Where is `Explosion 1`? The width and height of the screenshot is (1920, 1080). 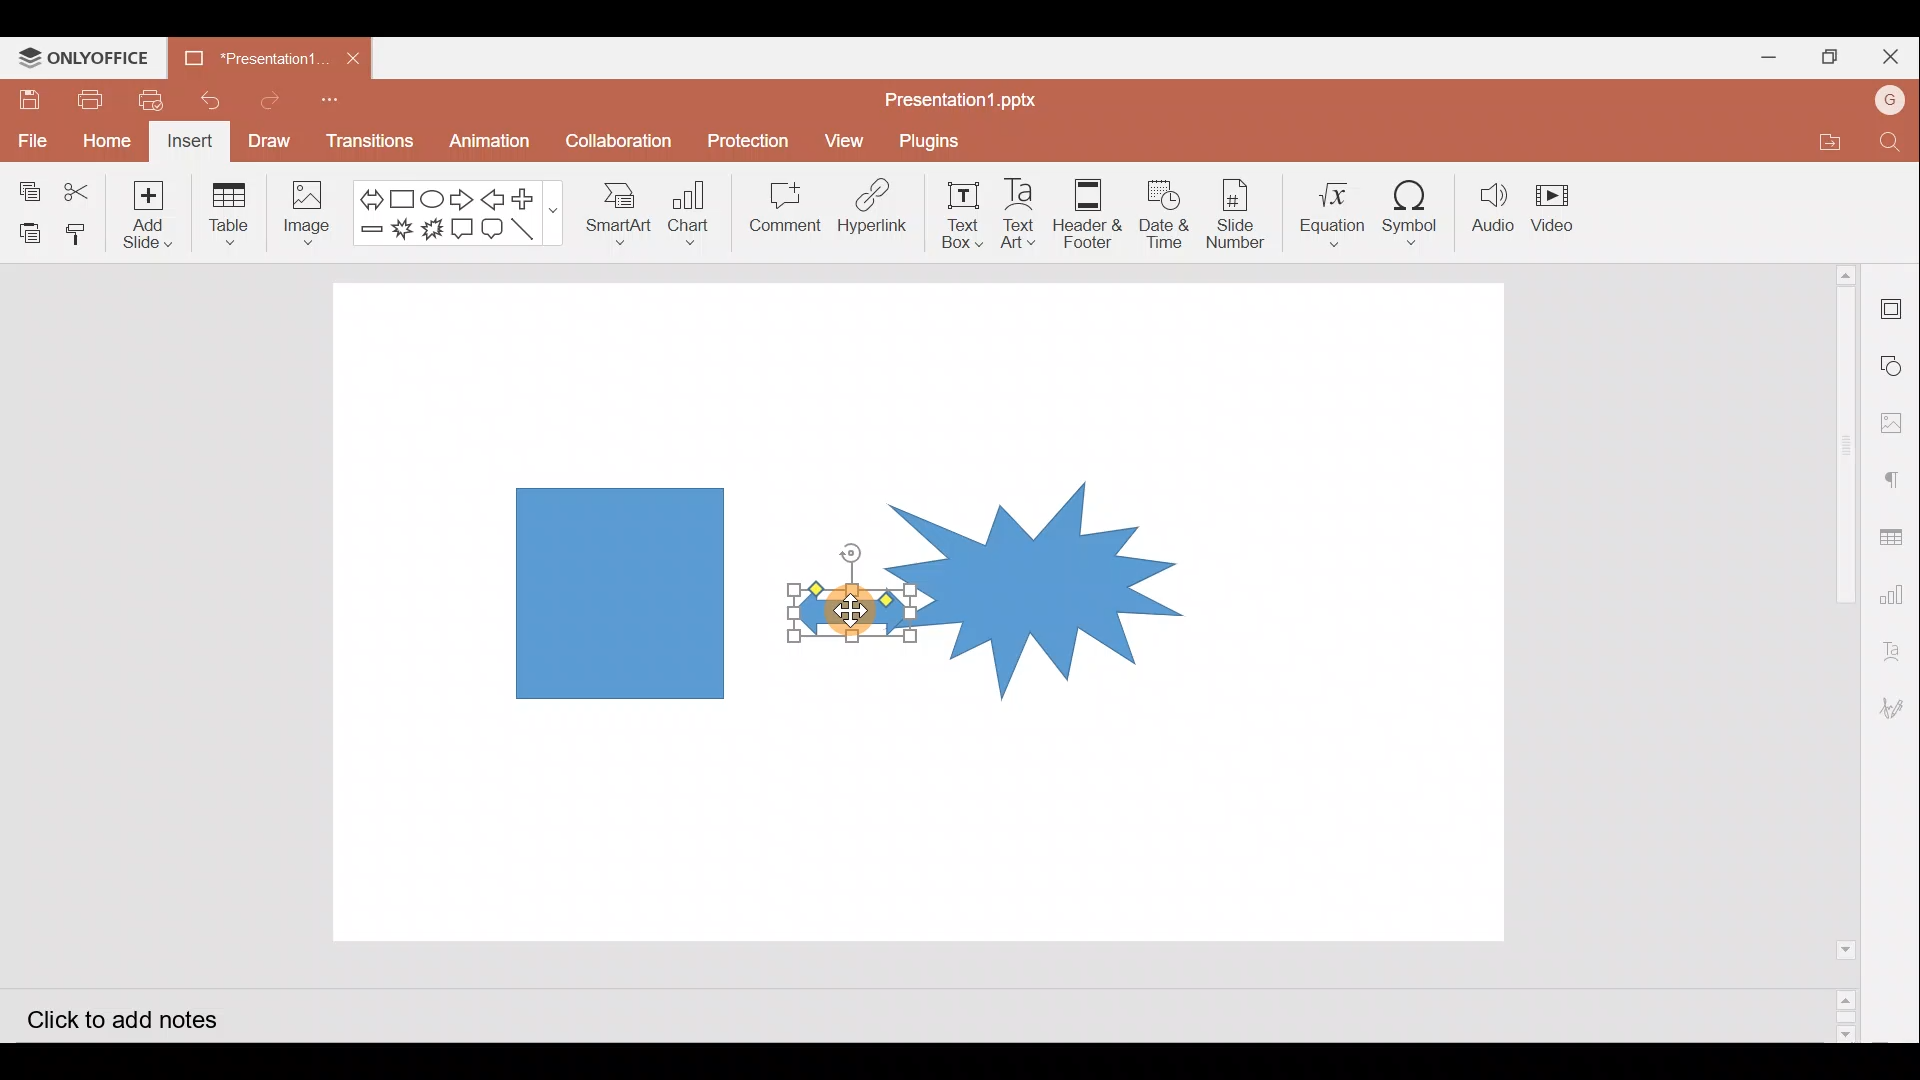 Explosion 1 is located at coordinates (402, 229).